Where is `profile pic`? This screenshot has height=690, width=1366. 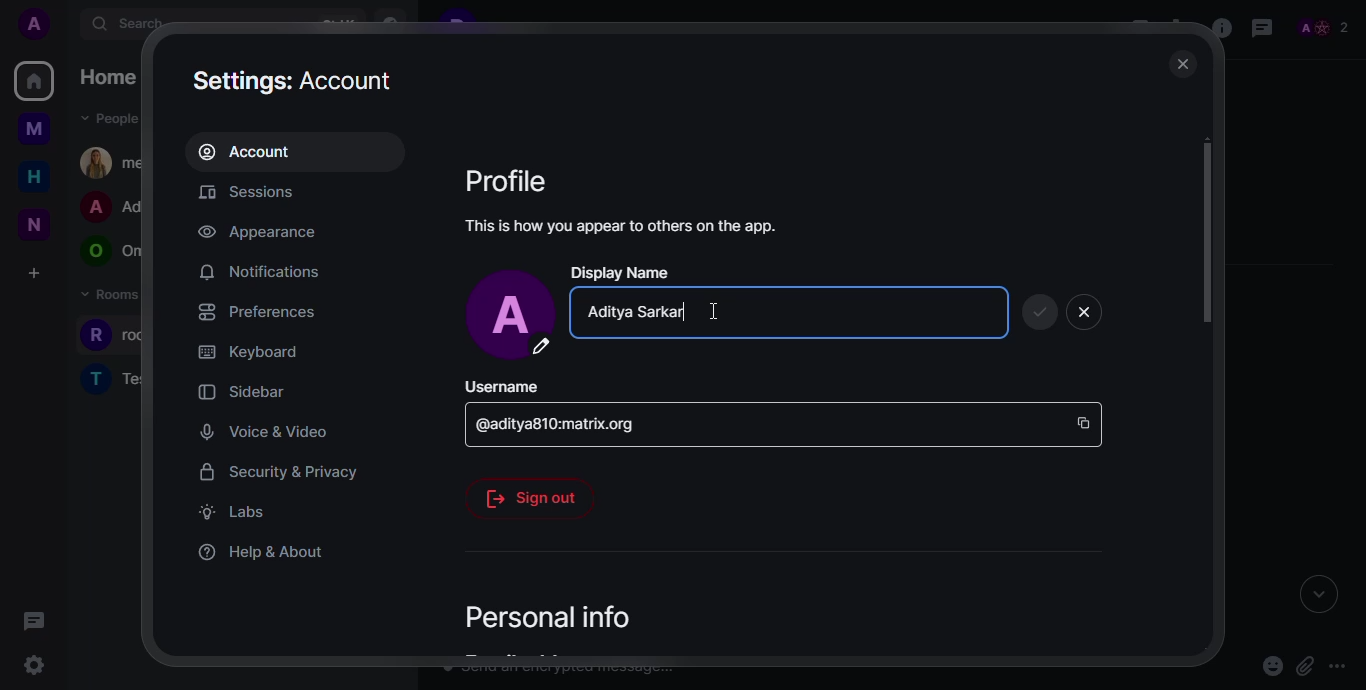
profile pic is located at coordinates (512, 315).